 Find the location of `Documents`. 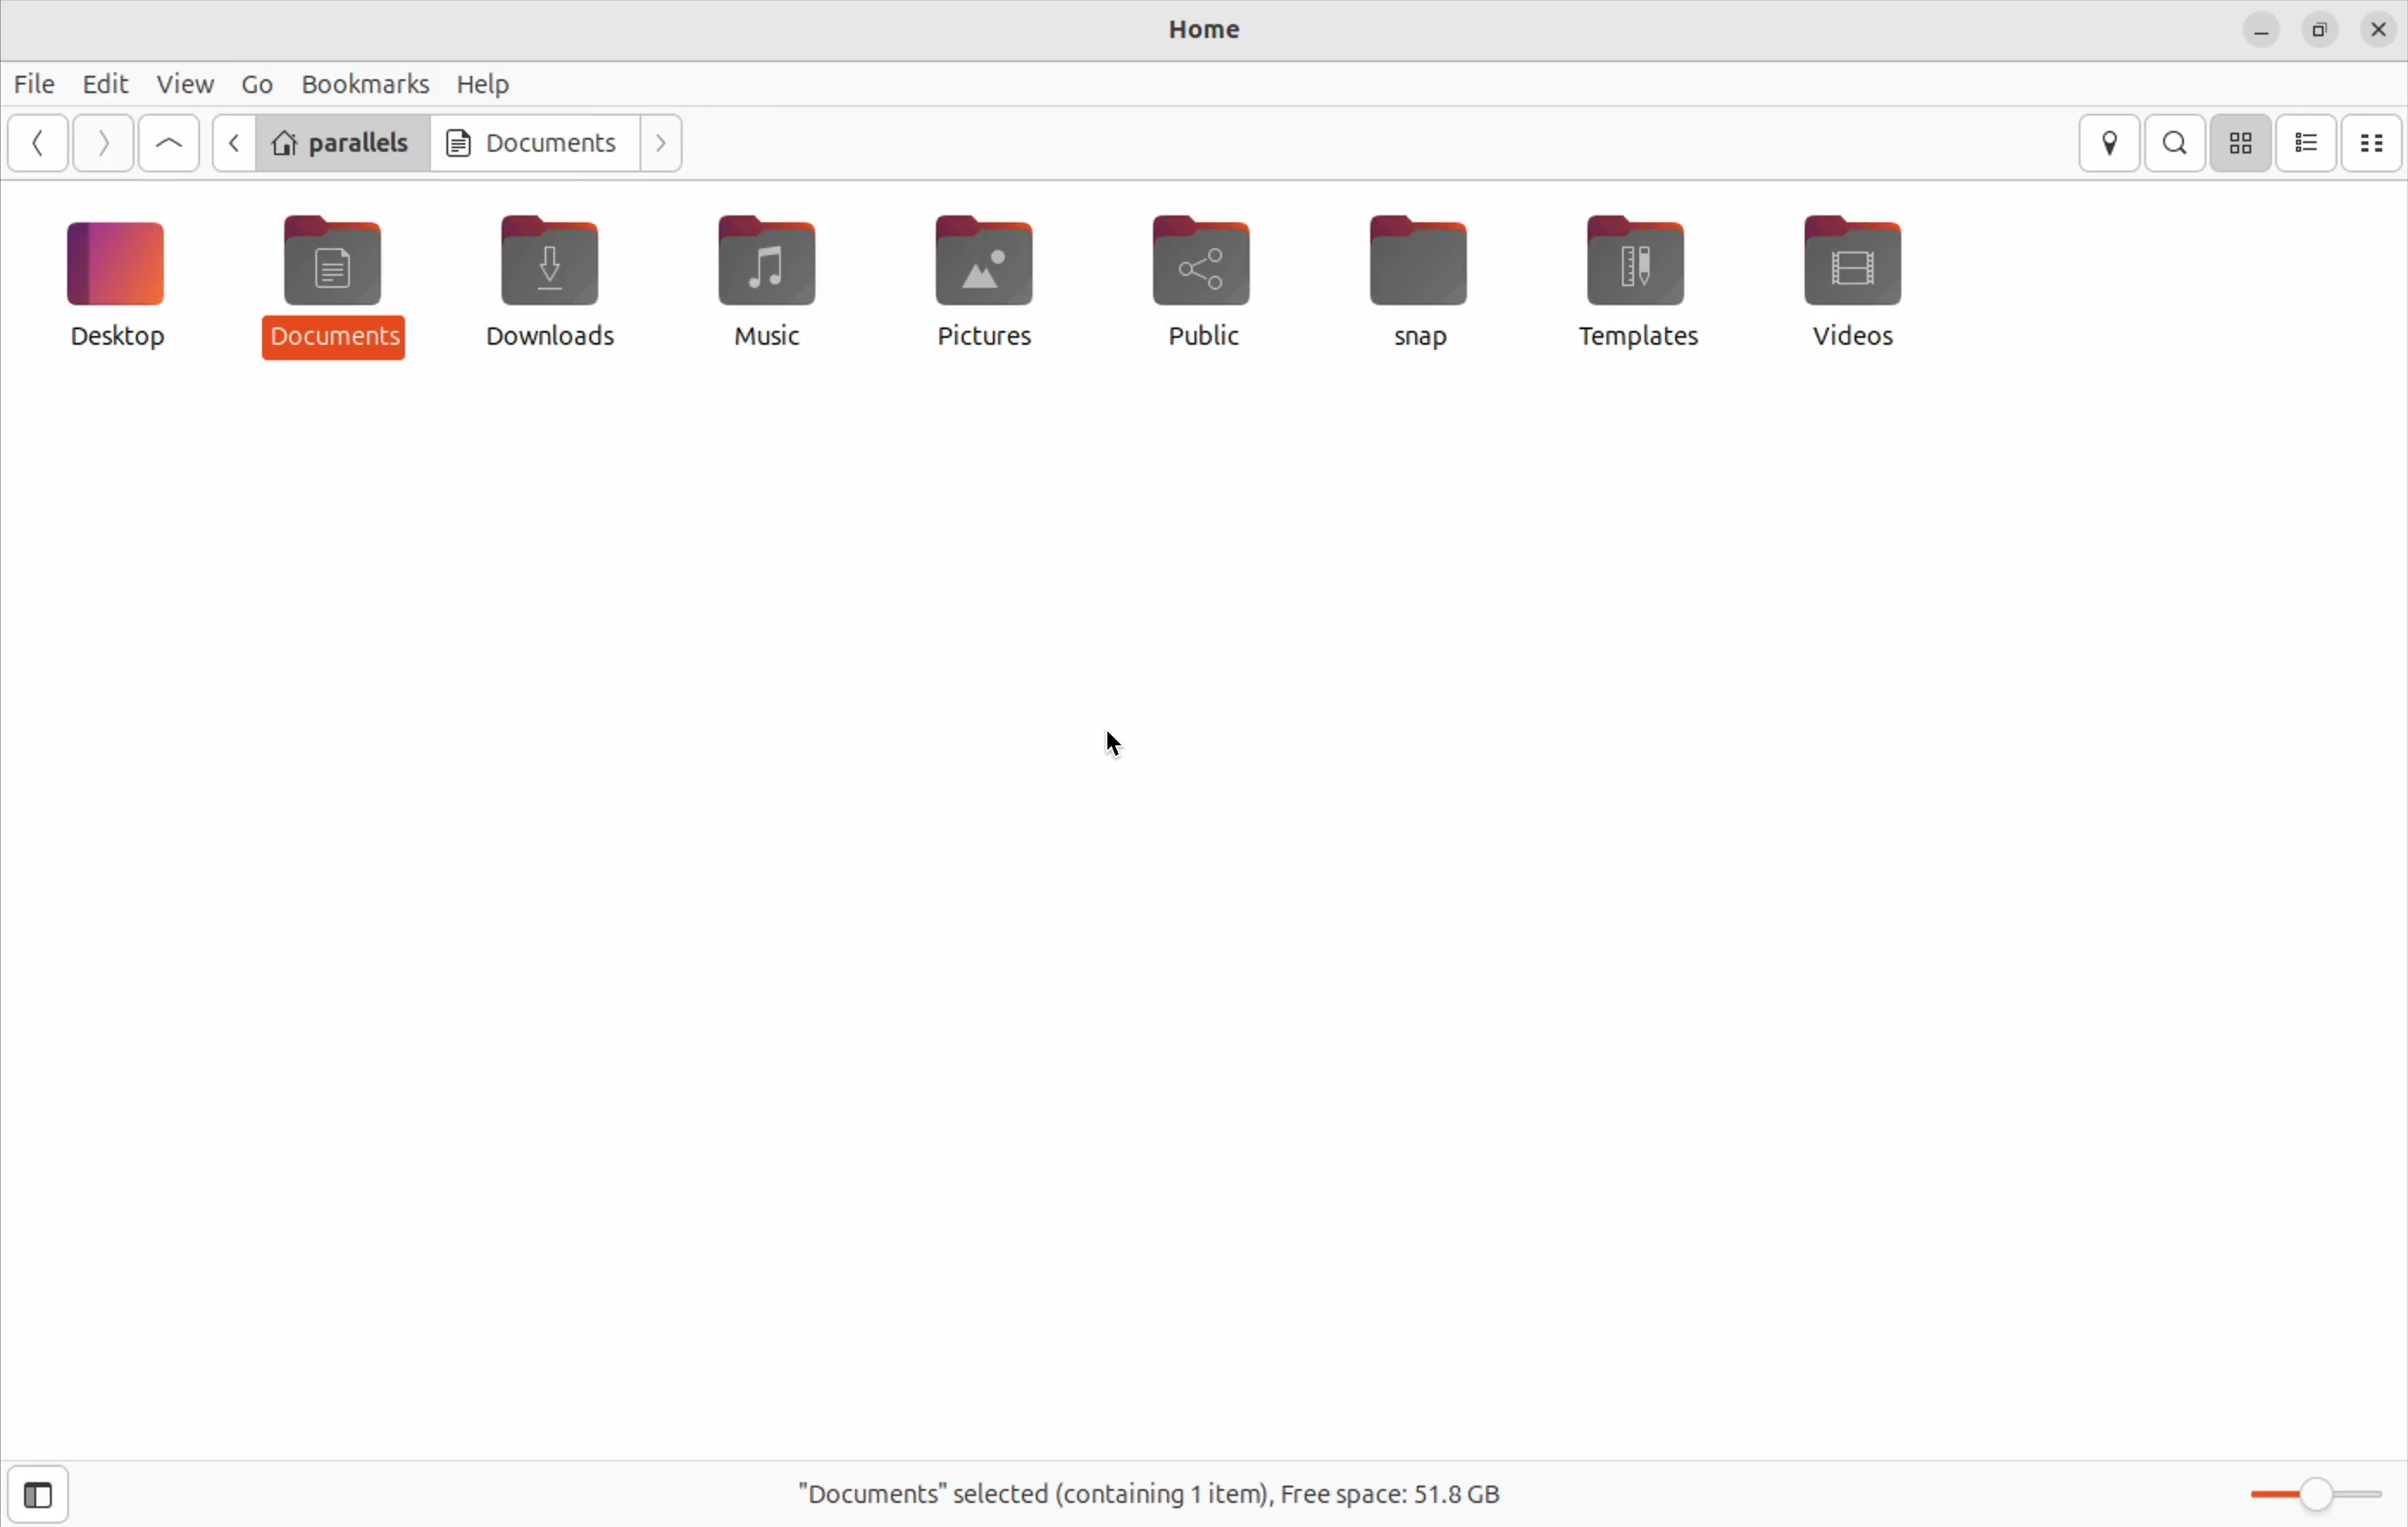

Documents is located at coordinates (532, 142).